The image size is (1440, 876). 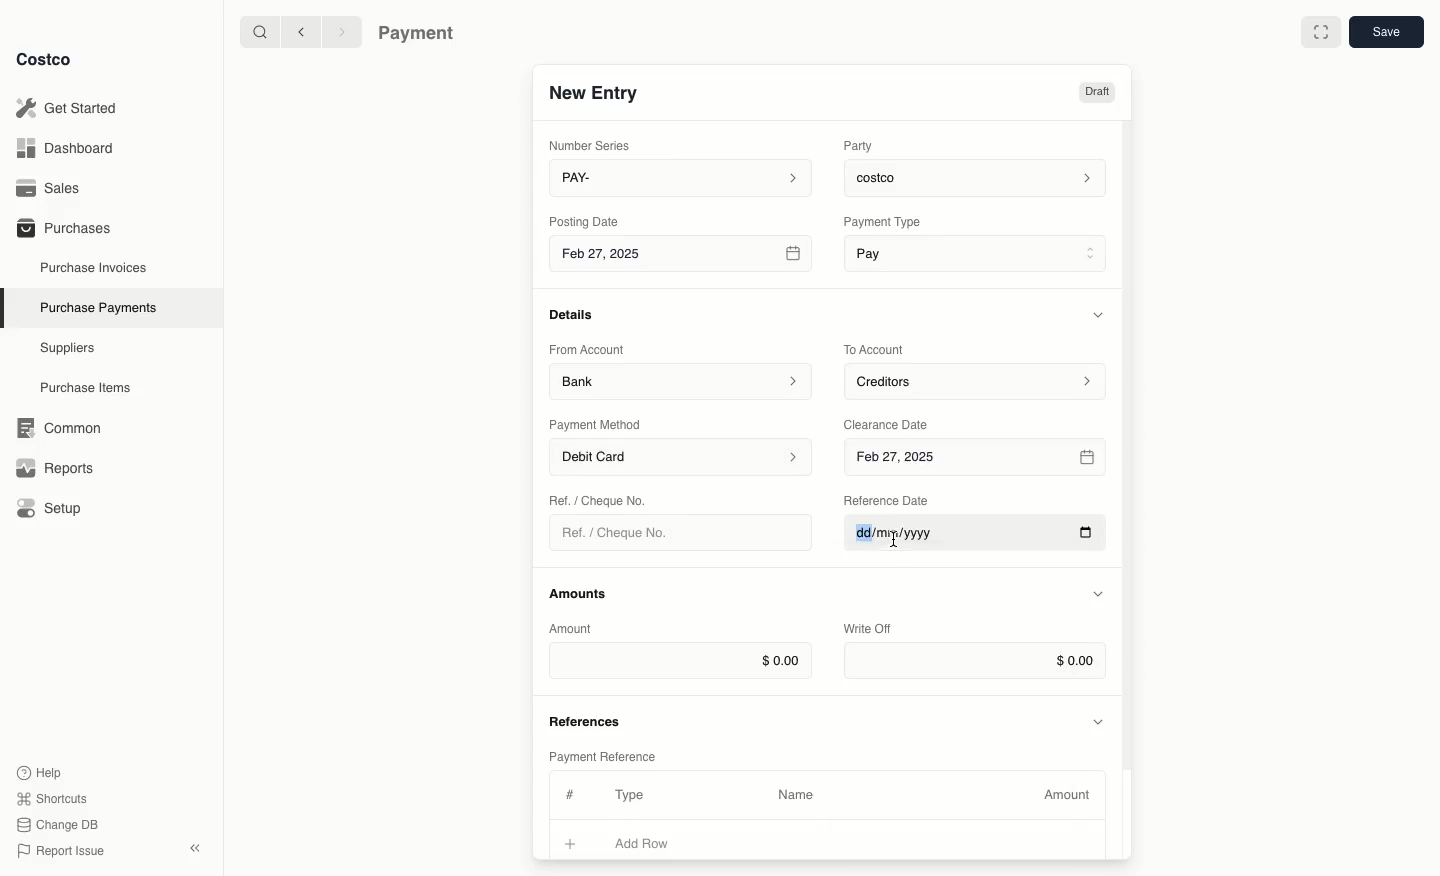 What do you see at coordinates (43, 59) in the screenshot?
I see `Costco` at bounding box center [43, 59].